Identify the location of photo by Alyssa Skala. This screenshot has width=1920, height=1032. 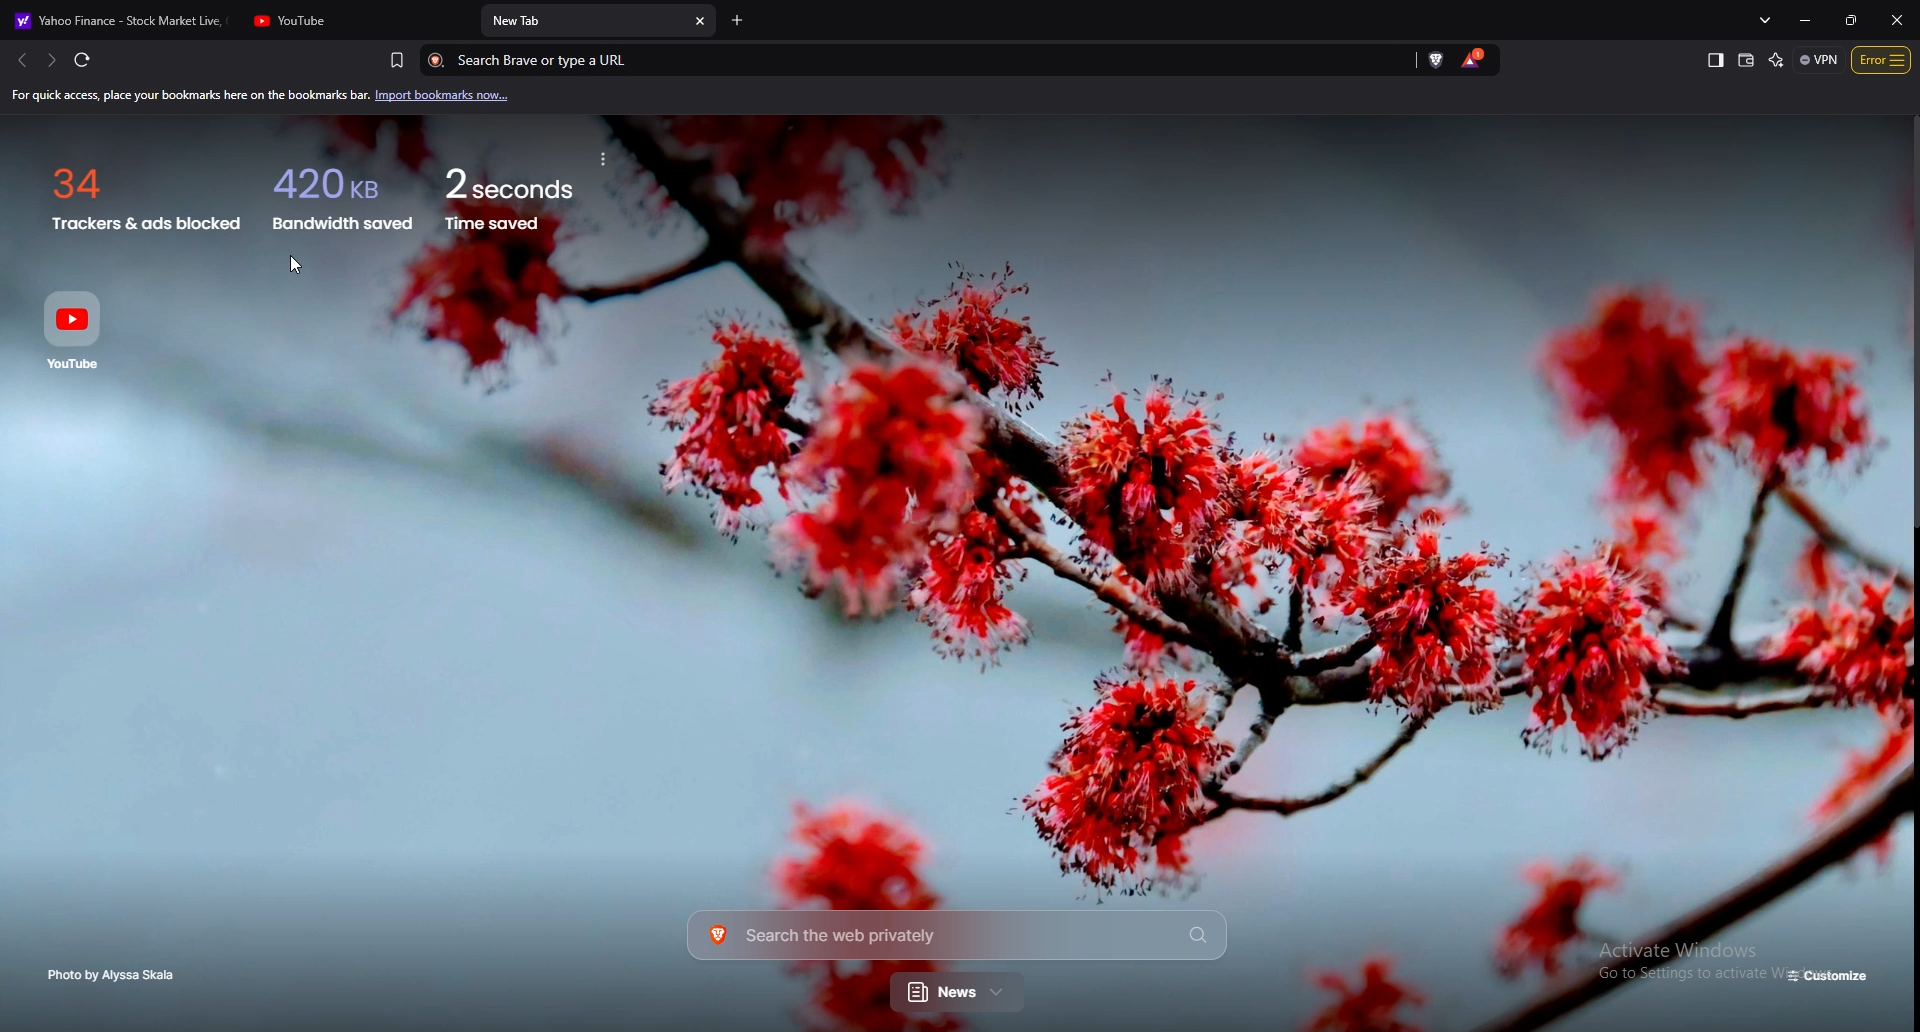
(117, 975).